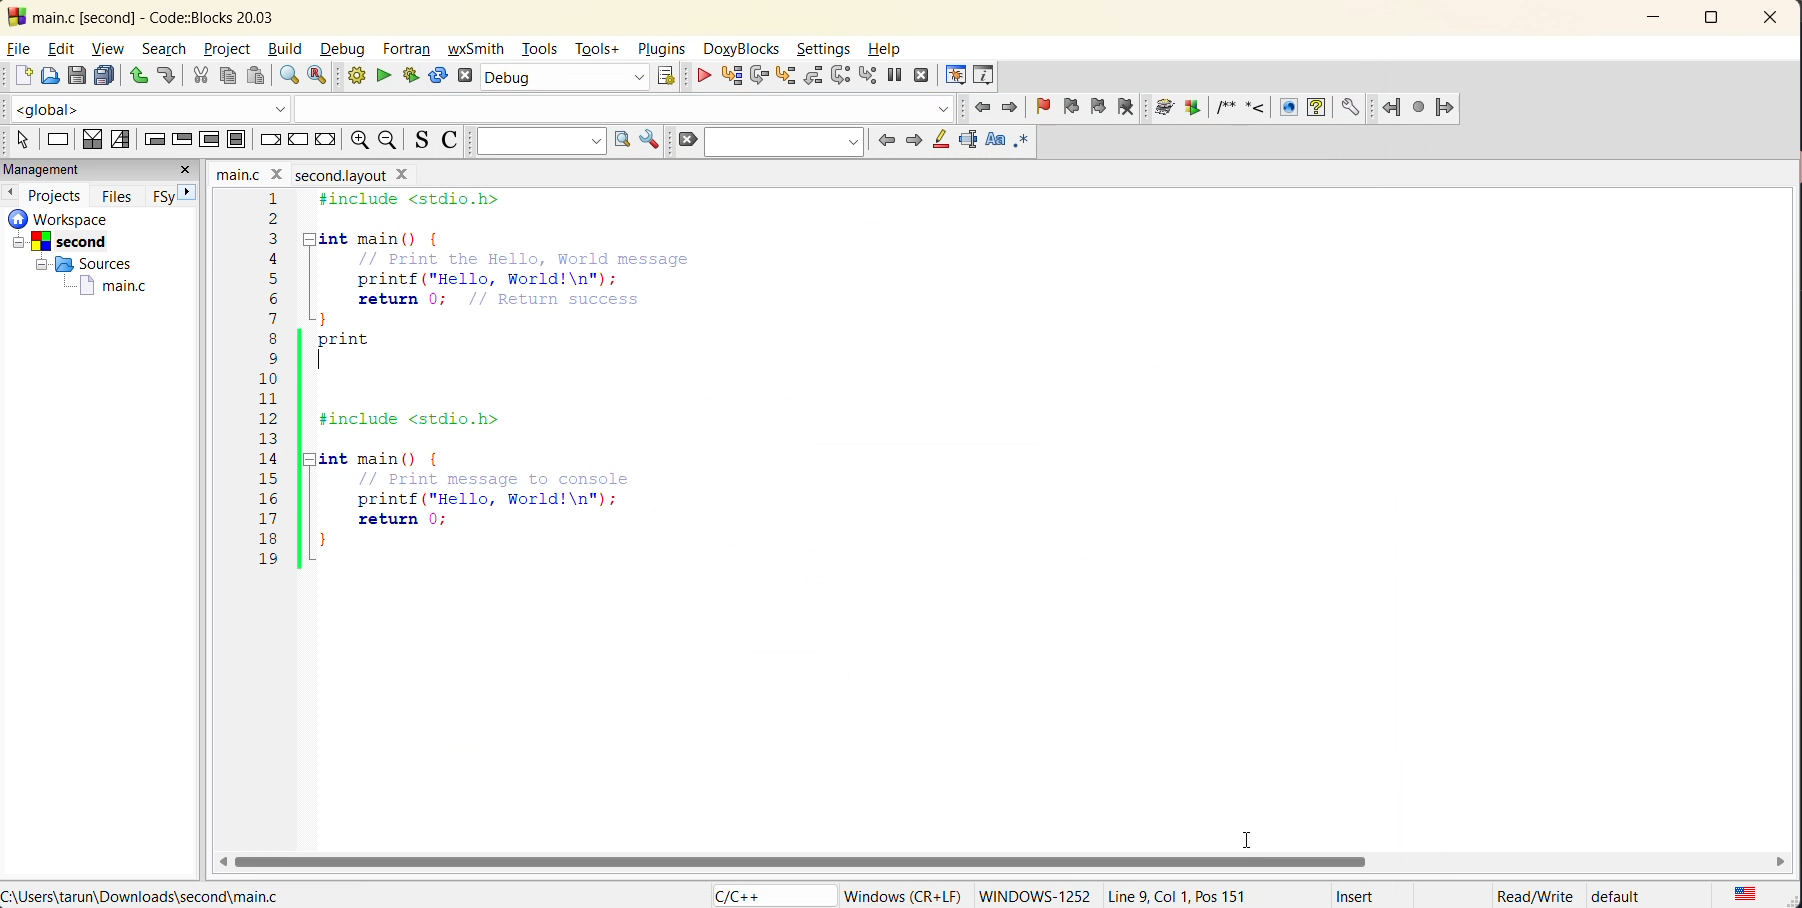 This screenshot has width=1802, height=908. I want to click on build, so click(288, 49).